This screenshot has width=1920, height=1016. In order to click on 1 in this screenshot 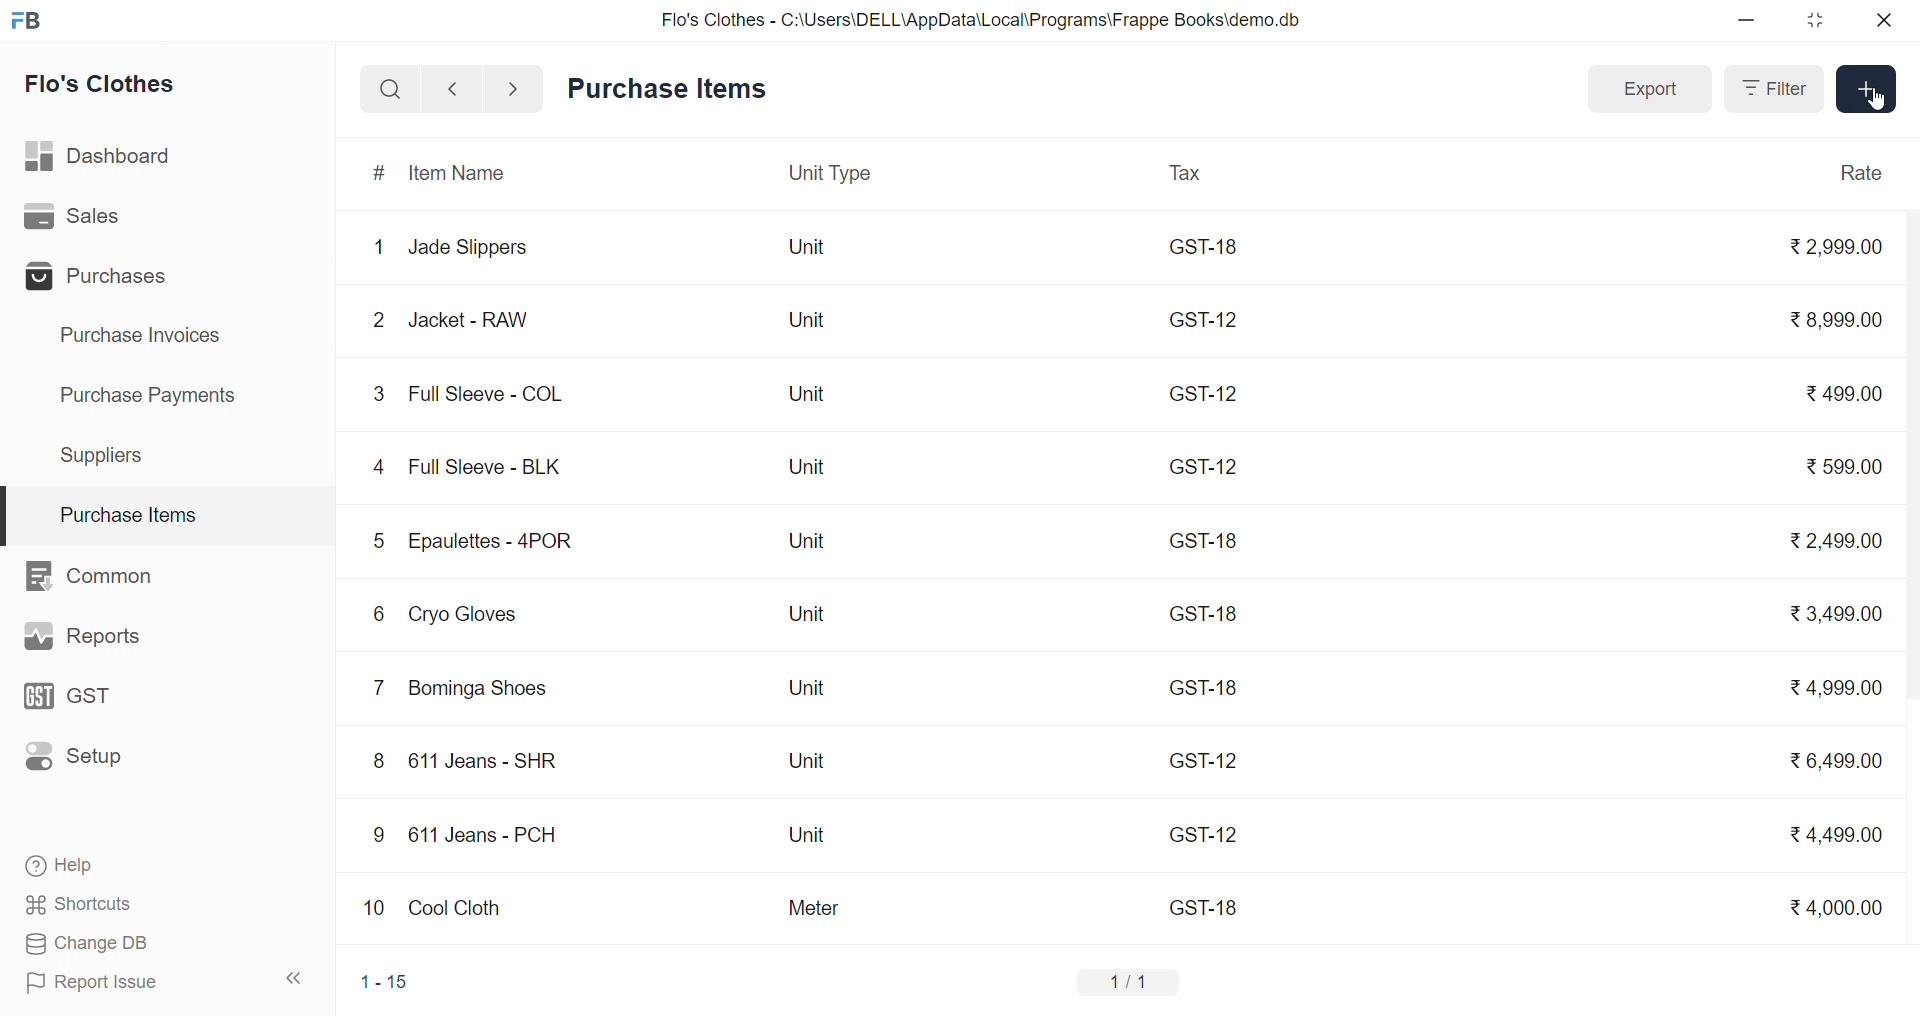, I will do `click(379, 248)`.